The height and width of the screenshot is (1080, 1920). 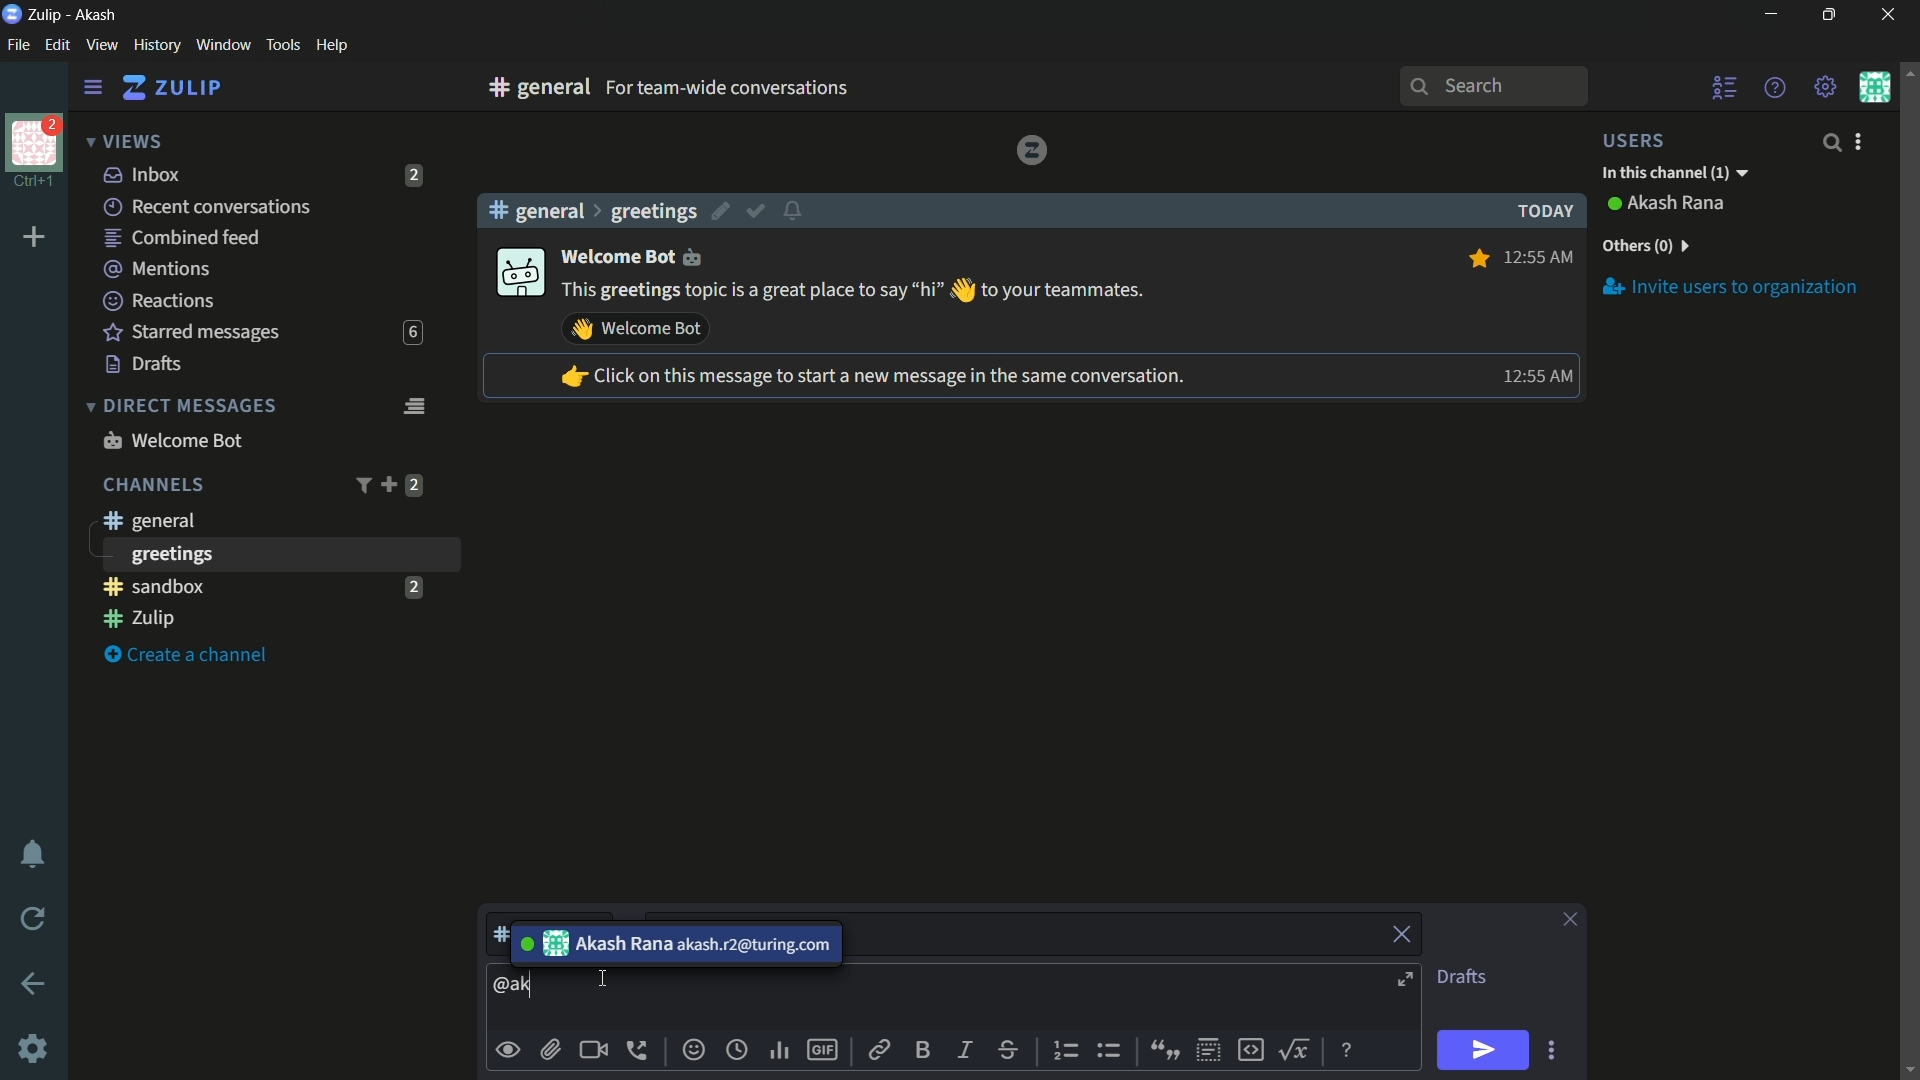 What do you see at coordinates (171, 88) in the screenshot?
I see `zulip` at bounding box center [171, 88].